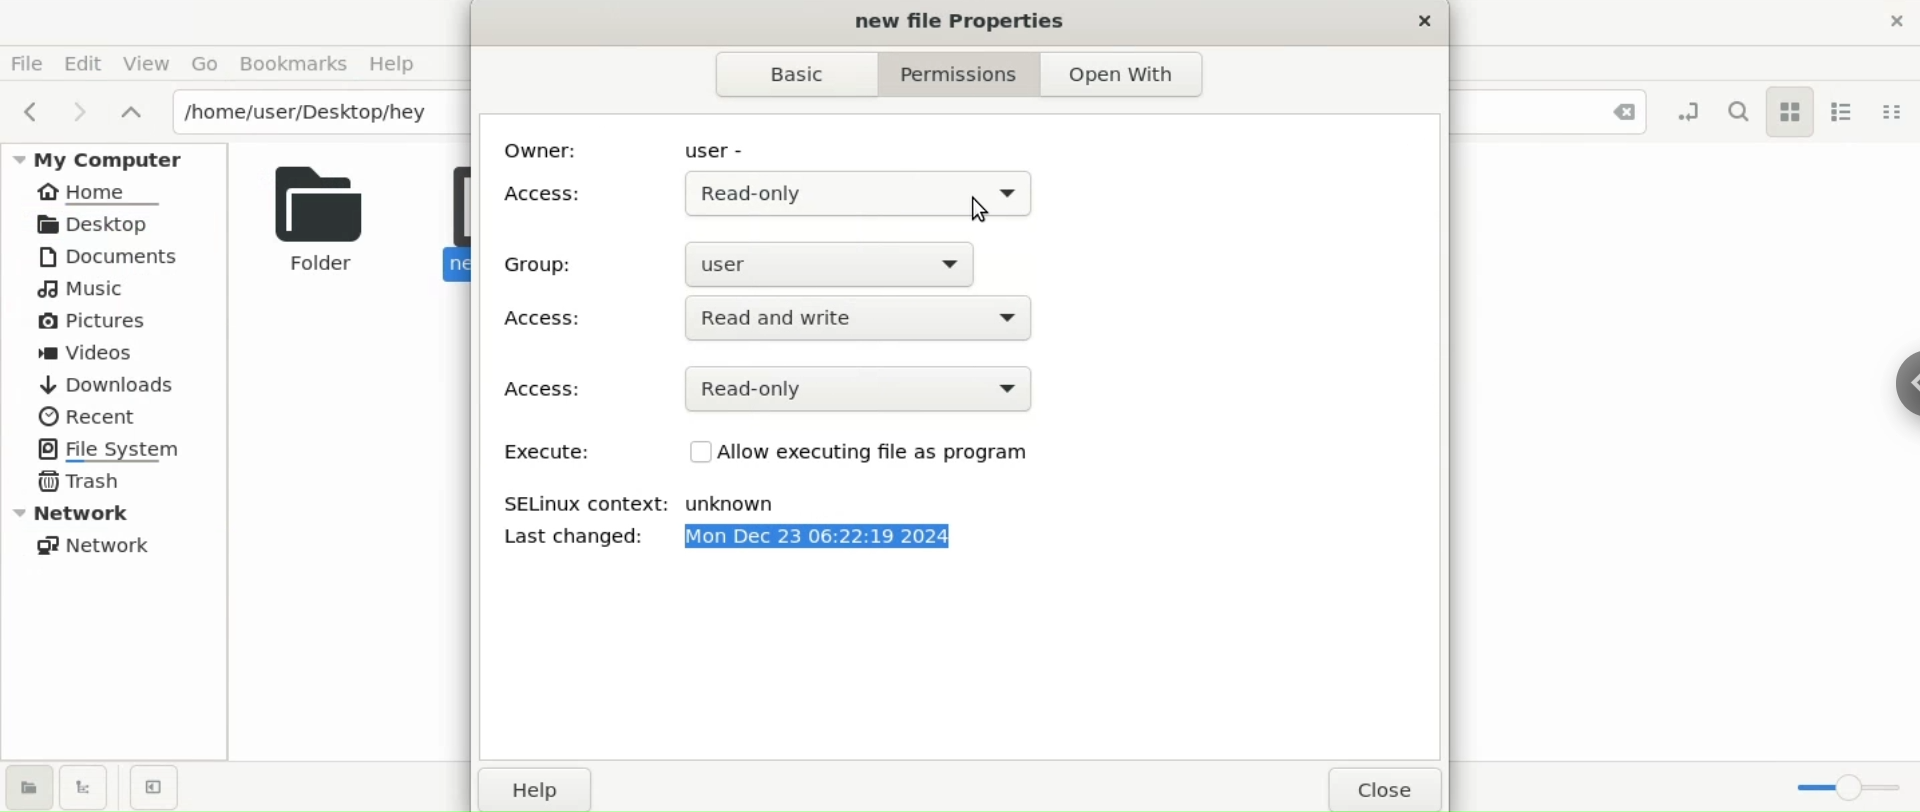  I want to click on lis view, so click(1852, 109).